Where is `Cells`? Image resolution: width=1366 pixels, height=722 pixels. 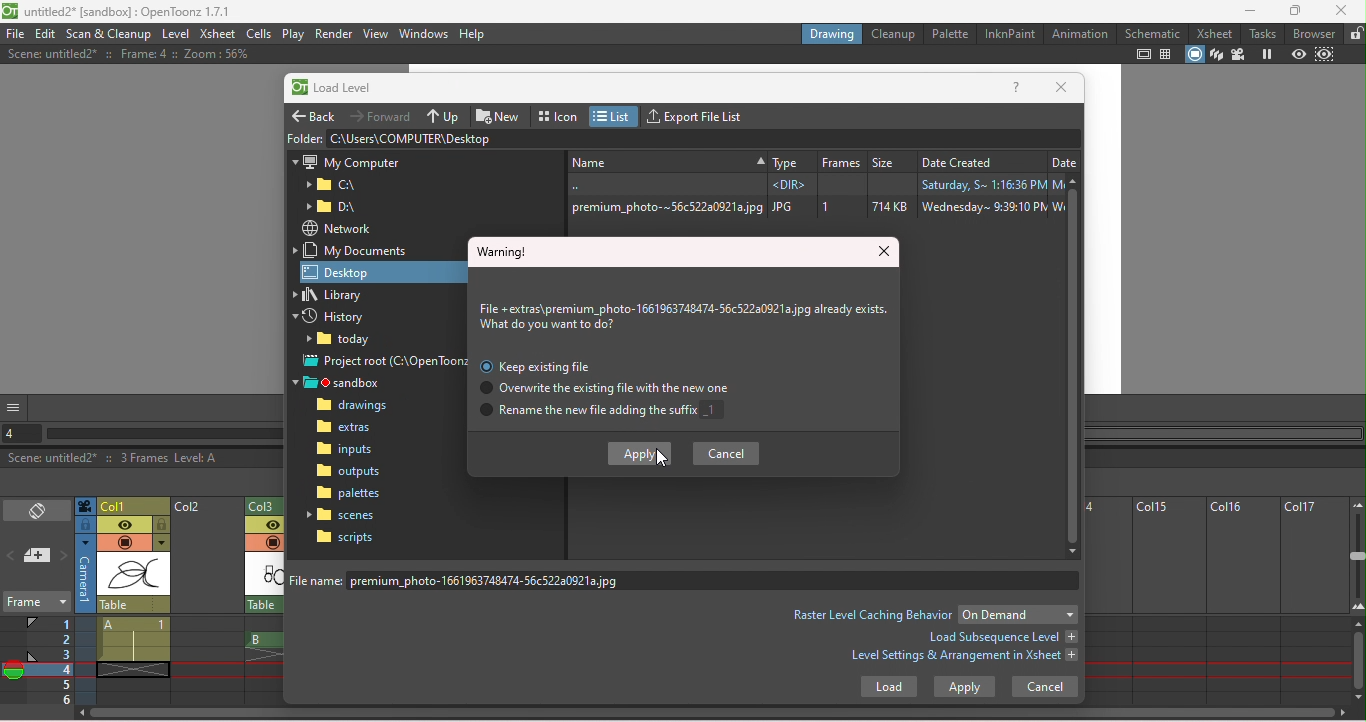 Cells is located at coordinates (258, 33).